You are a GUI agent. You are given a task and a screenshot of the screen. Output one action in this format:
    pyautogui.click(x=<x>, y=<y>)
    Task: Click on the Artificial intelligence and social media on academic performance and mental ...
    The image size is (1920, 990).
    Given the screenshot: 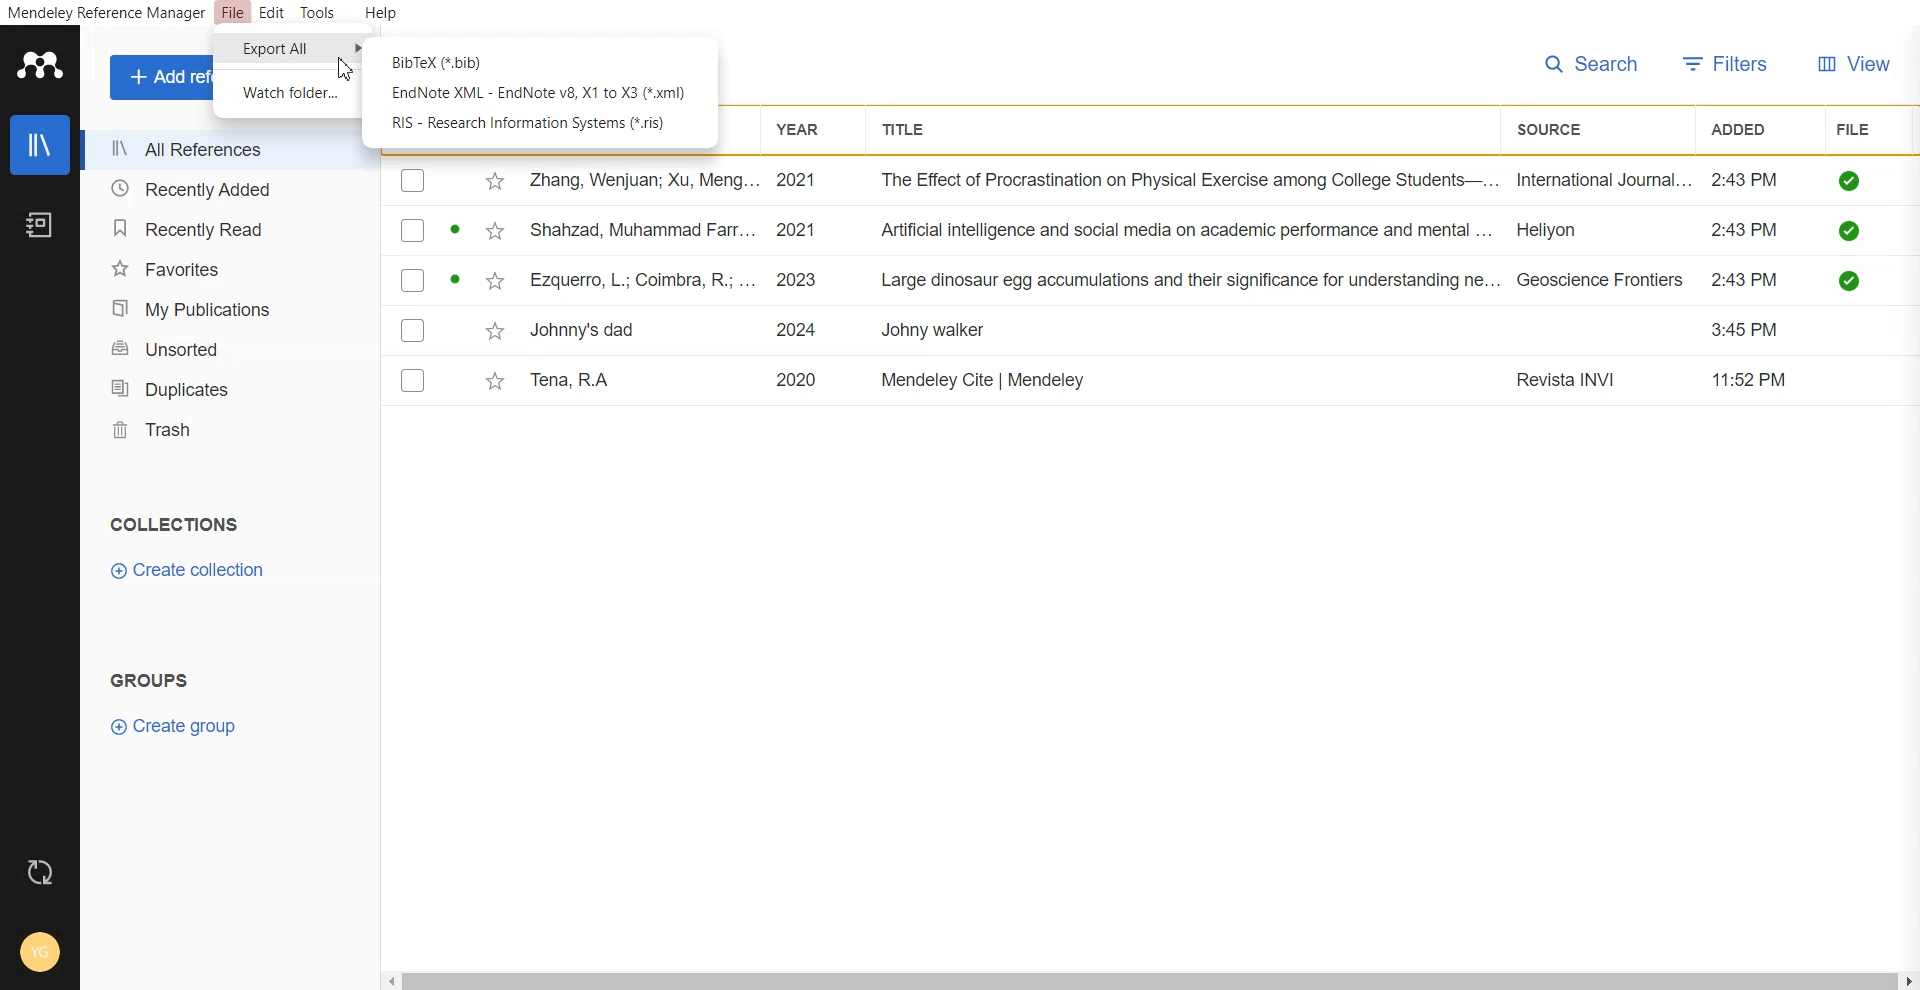 What is the action you would take?
    pyautogui.click(x=1188, y=231)
    